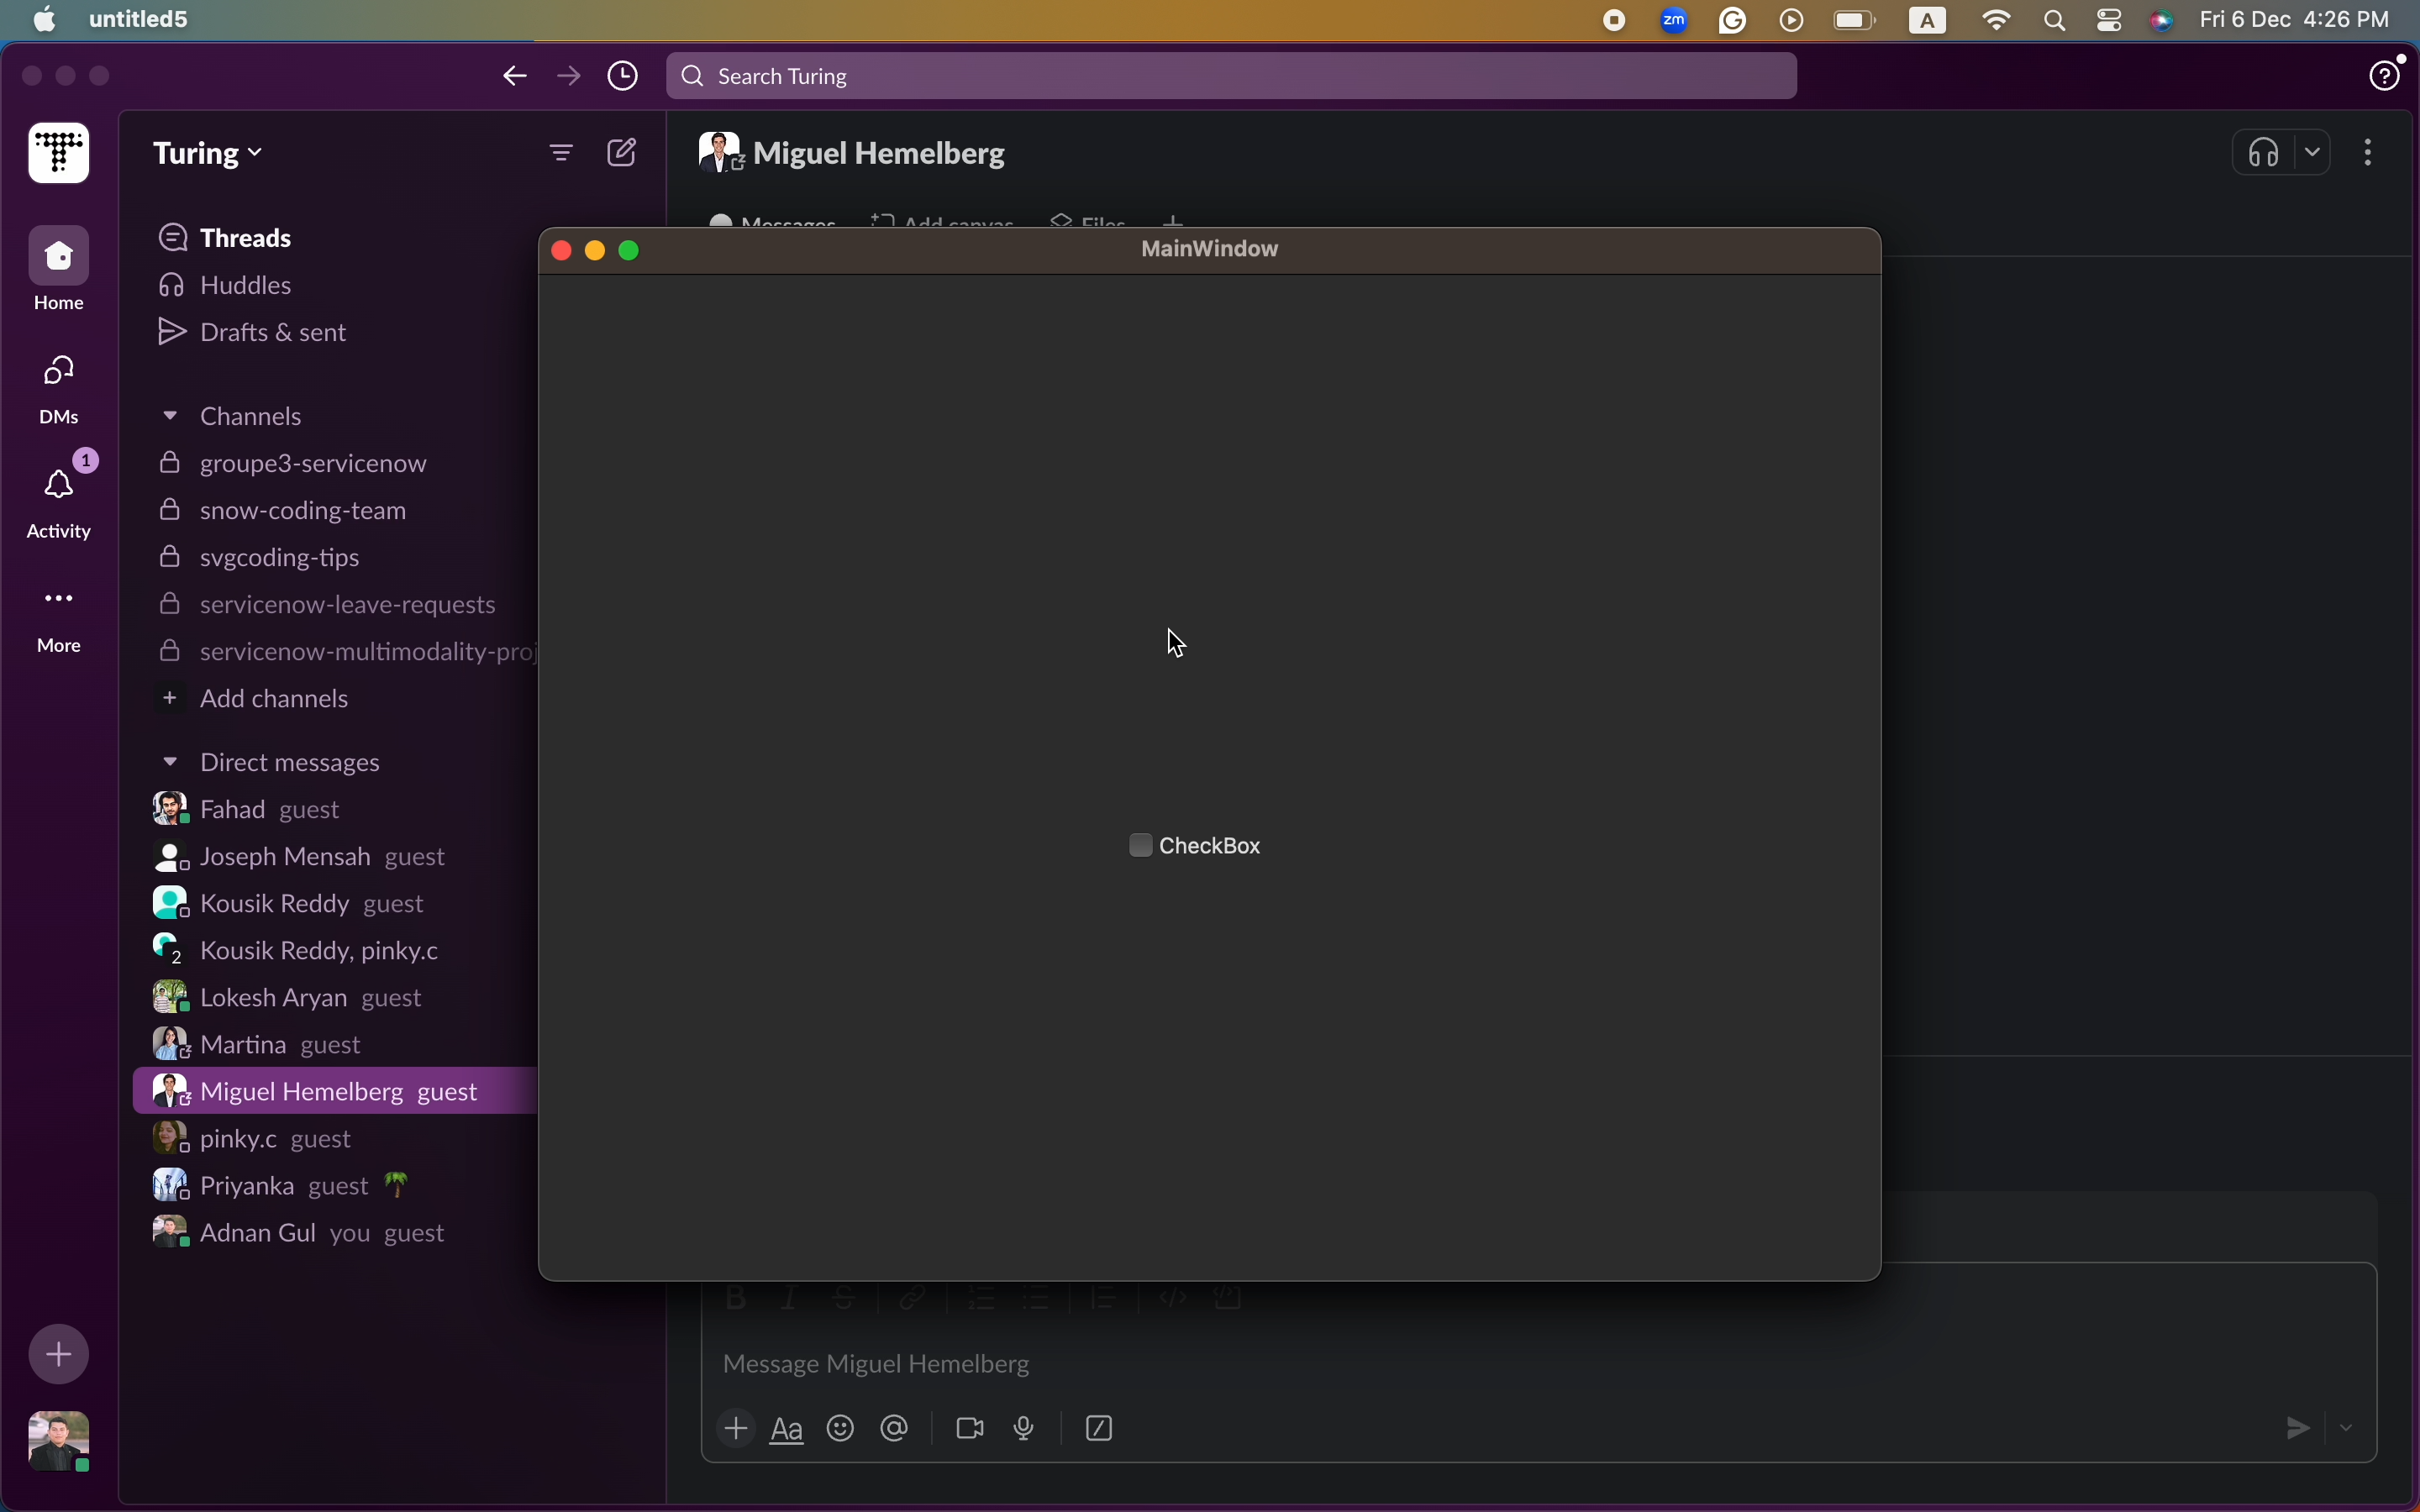  I want to click on pinky.c, so click(258, 1135).